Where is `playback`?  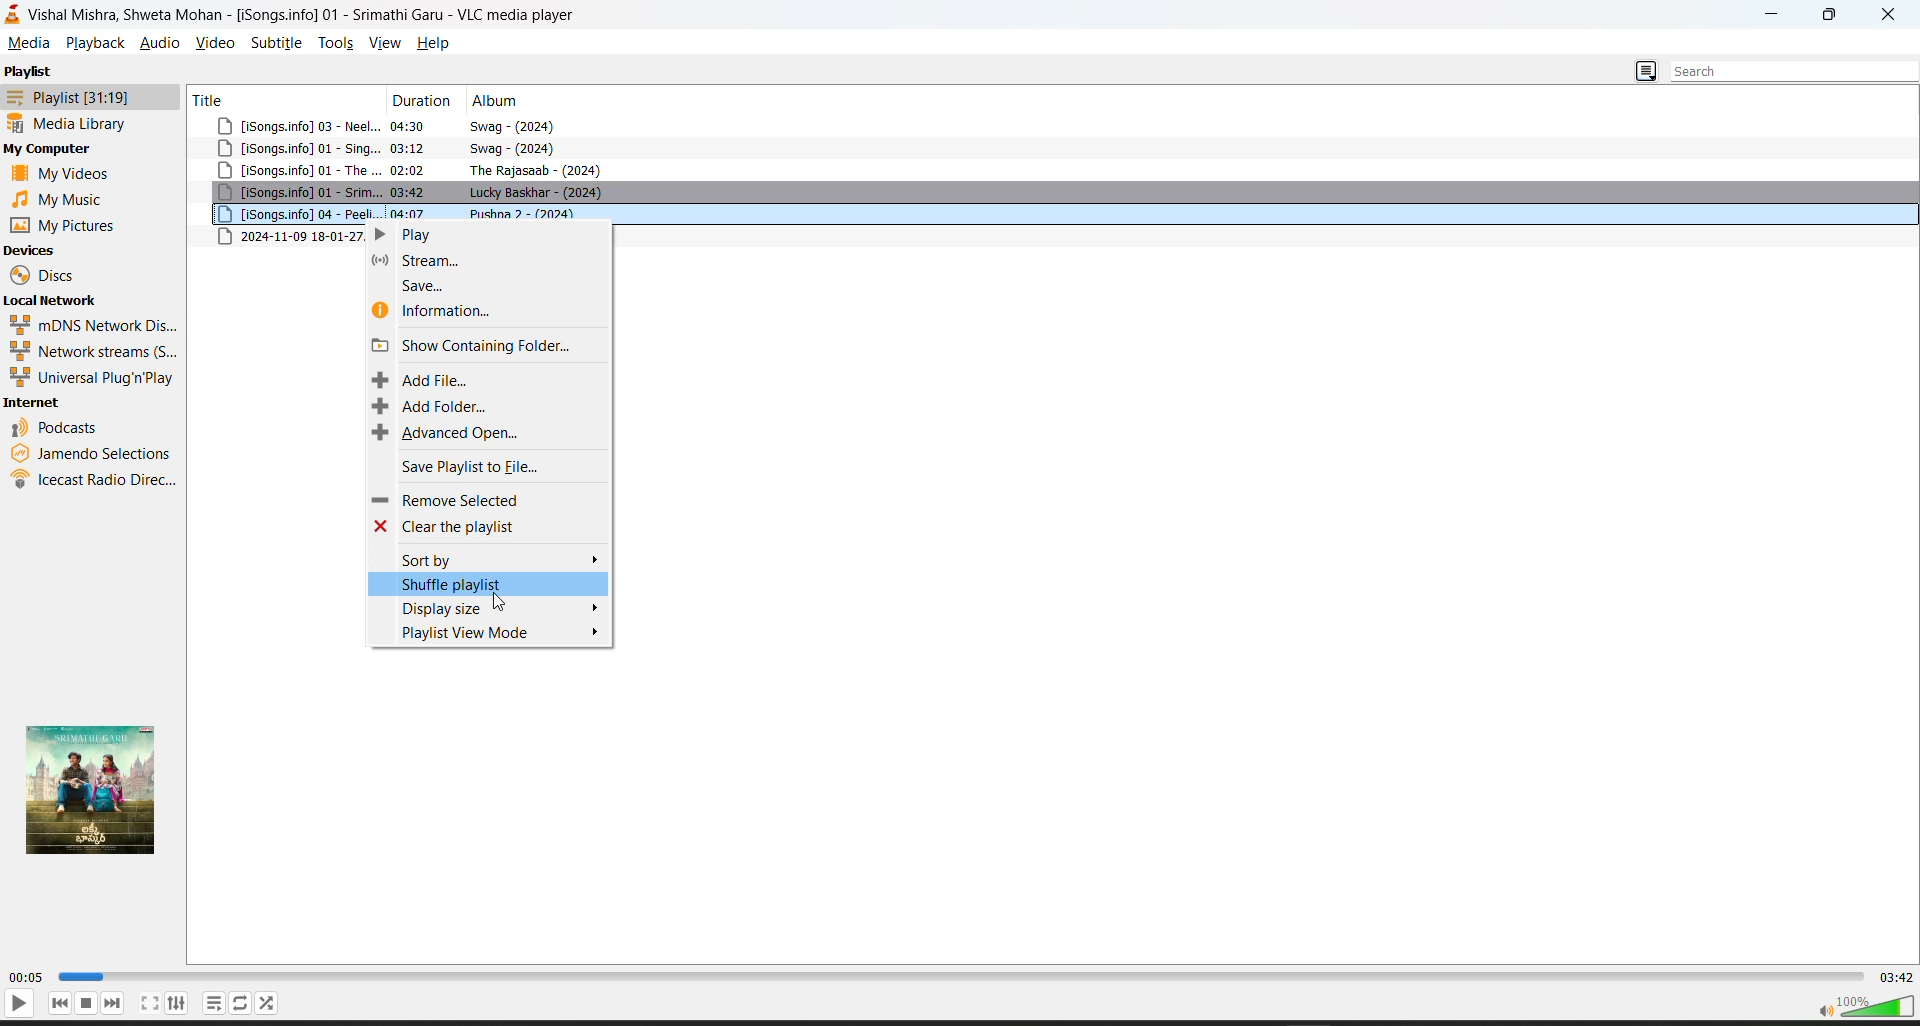
playback is located at coordinates (94, 43).